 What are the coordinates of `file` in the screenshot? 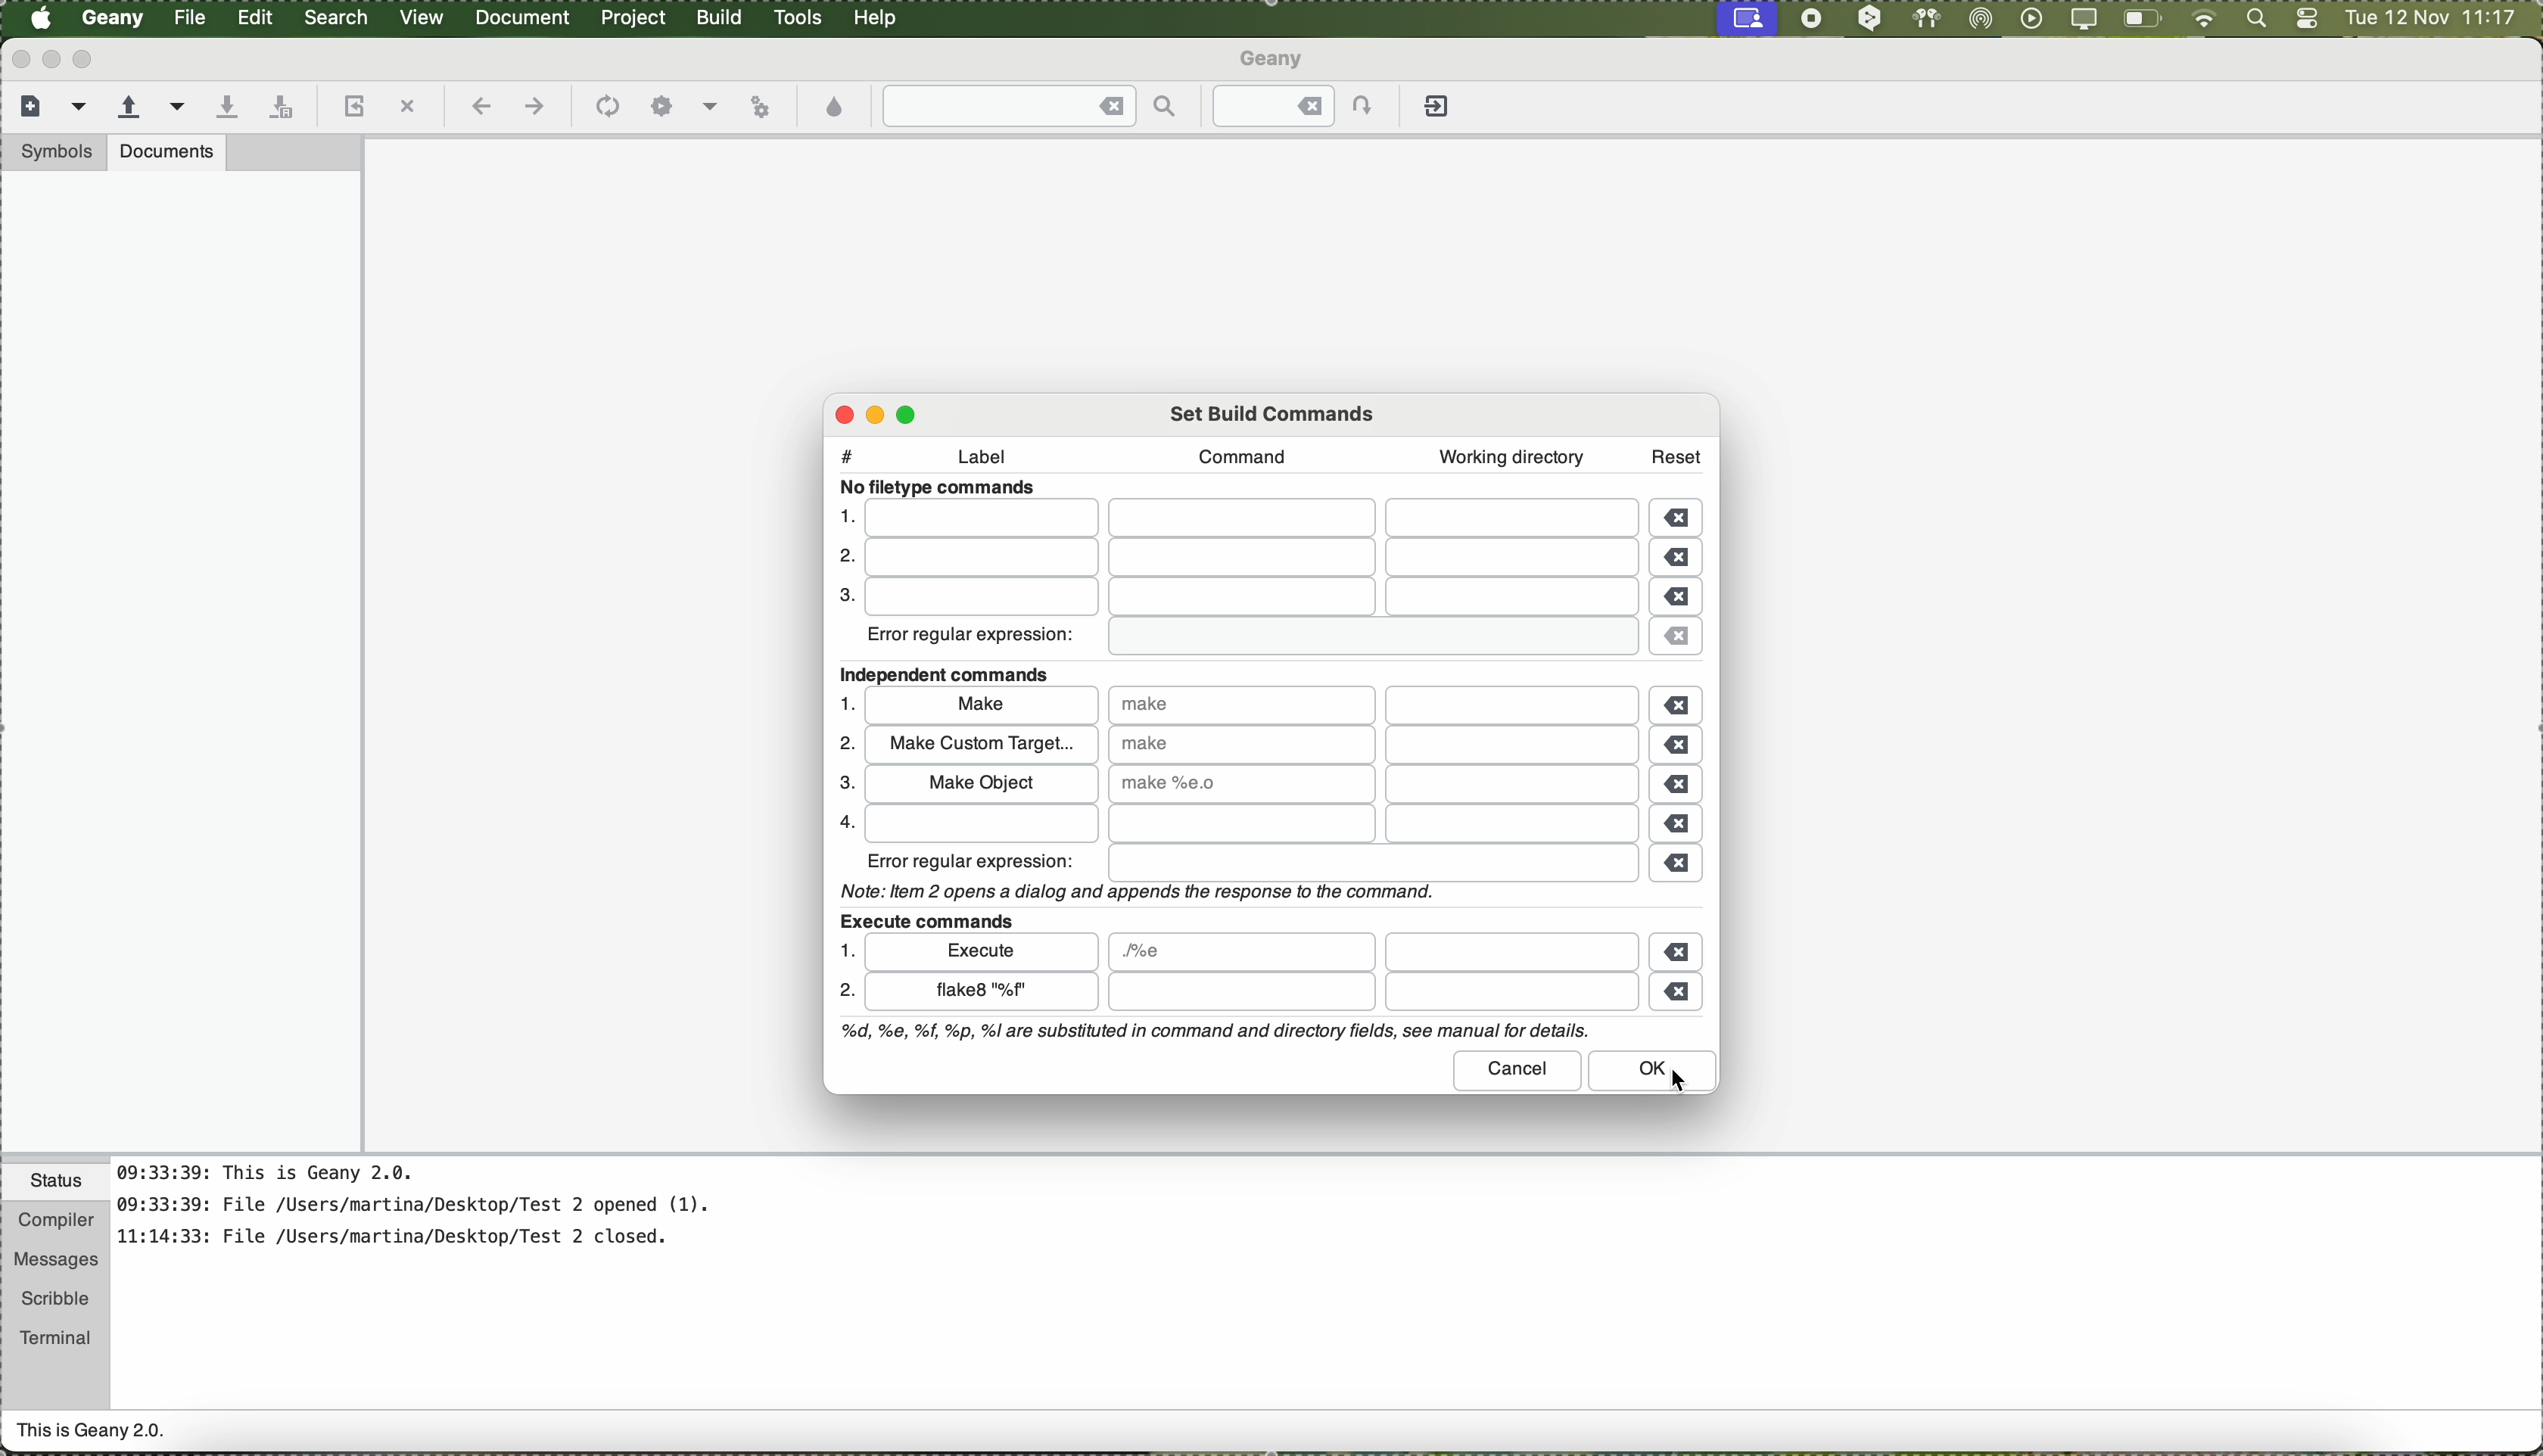 It's located at (1373, 864).